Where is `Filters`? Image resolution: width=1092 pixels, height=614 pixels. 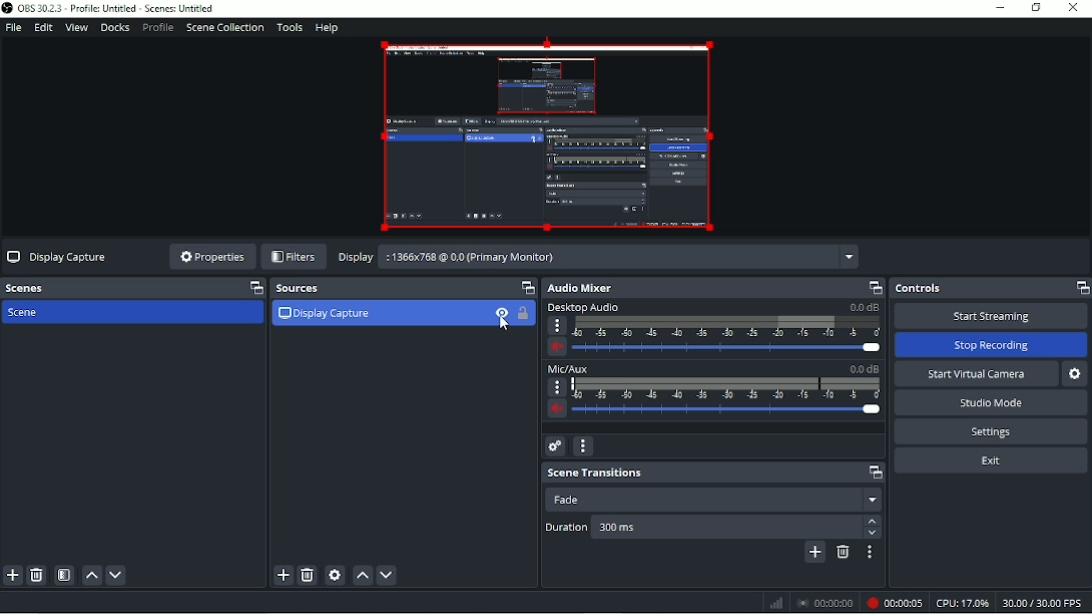 Filters is located at coordinates (293, 257).